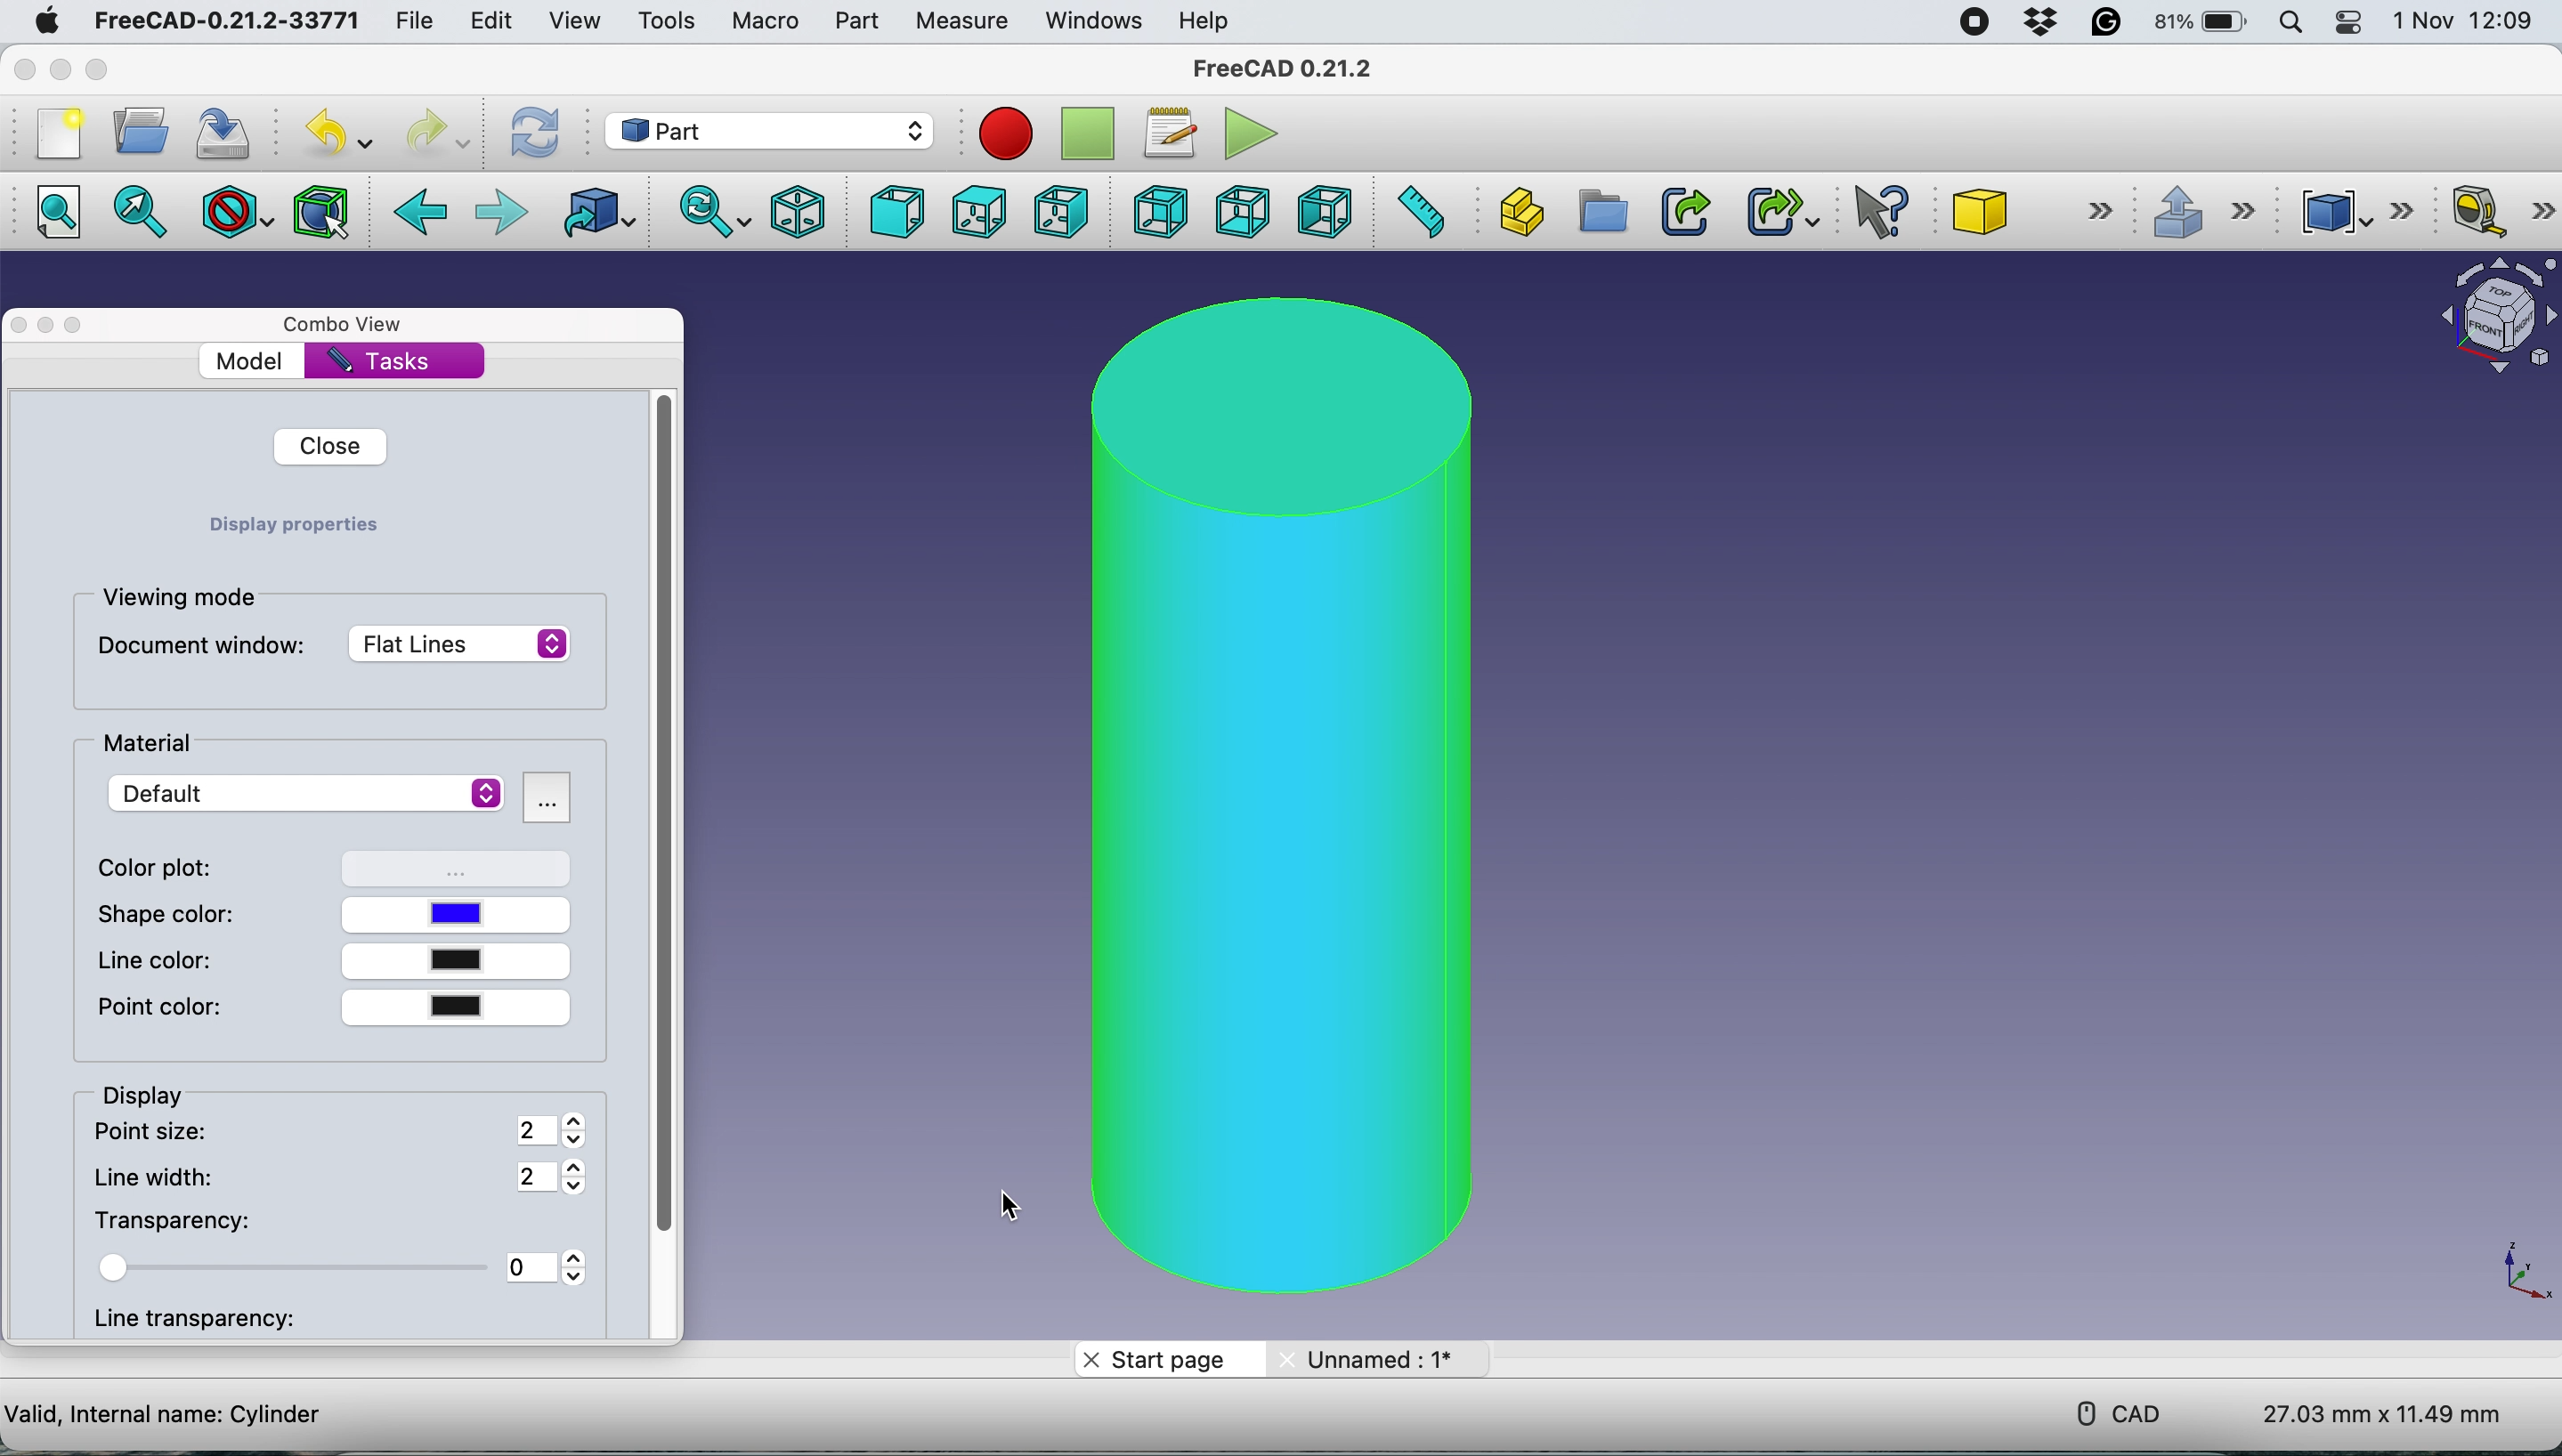 This screenshot has height=1456, width=2562. Describe the element at coordinates (444, 132) in the screenshot. I see `redo` at that location.